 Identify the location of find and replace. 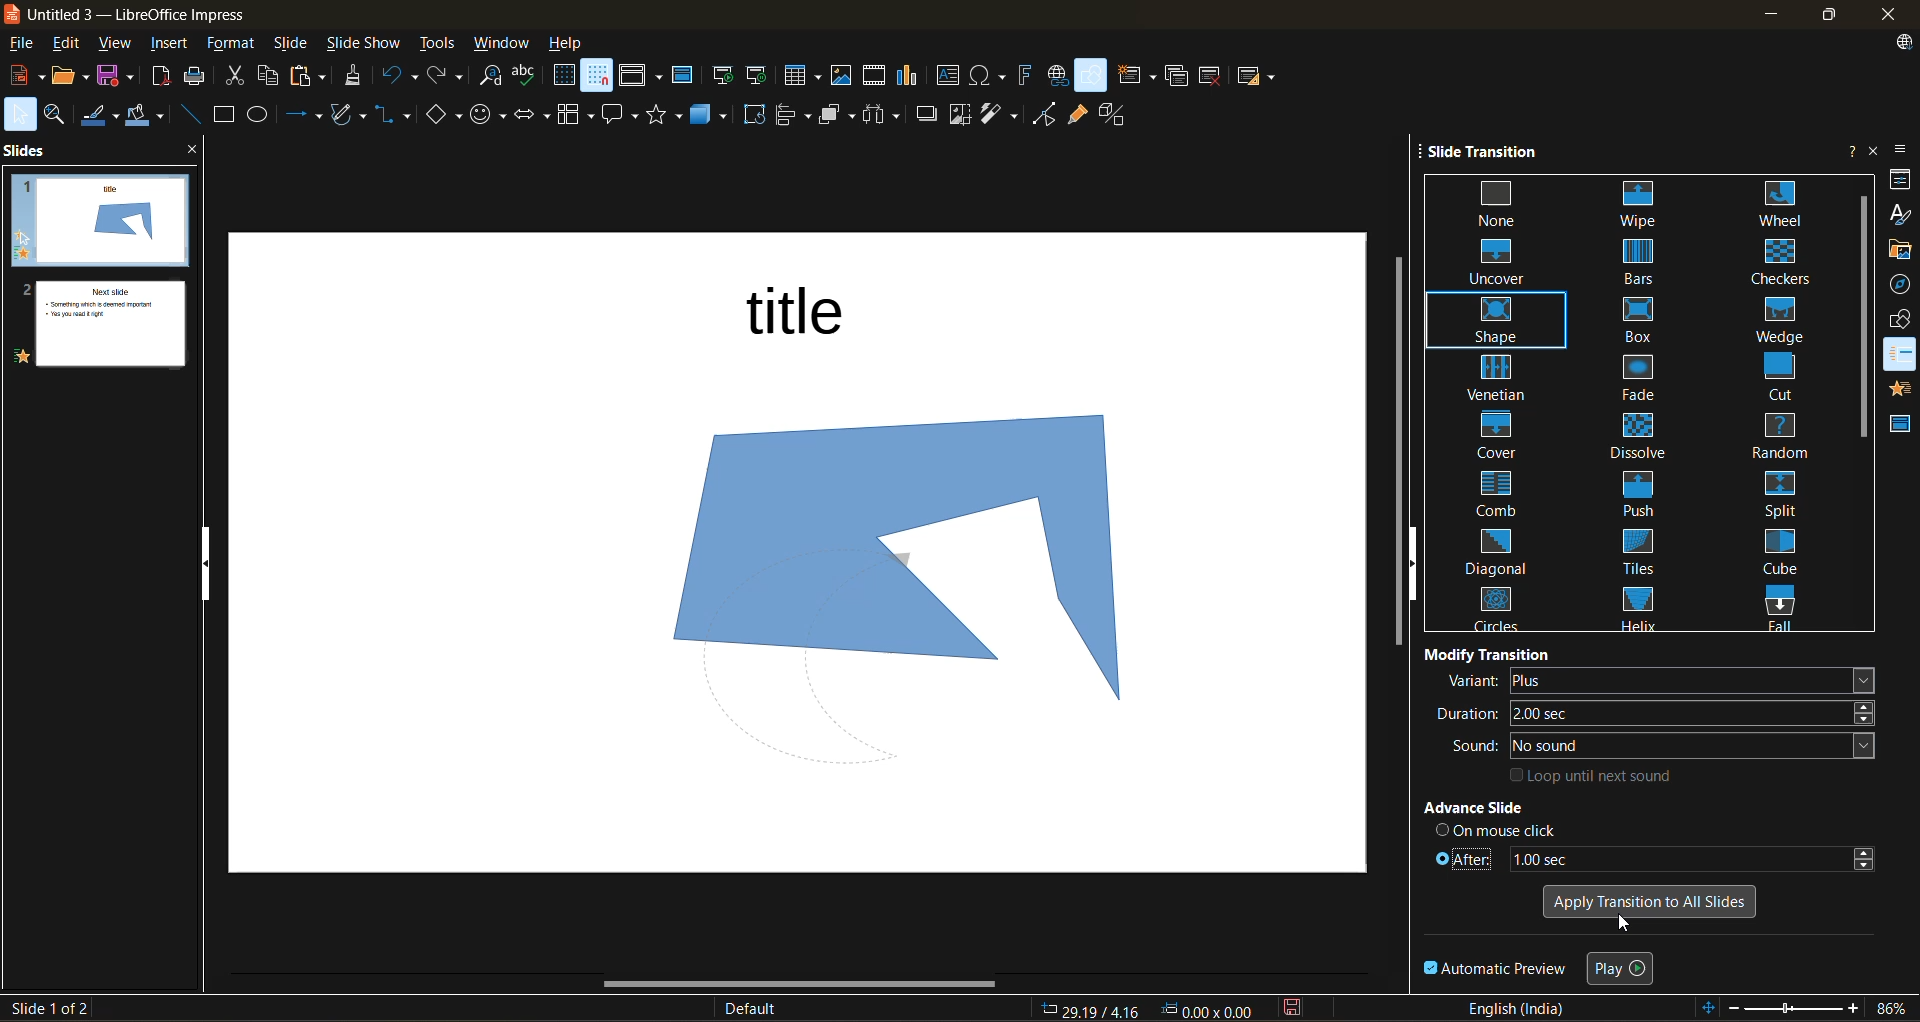
(490, 76).